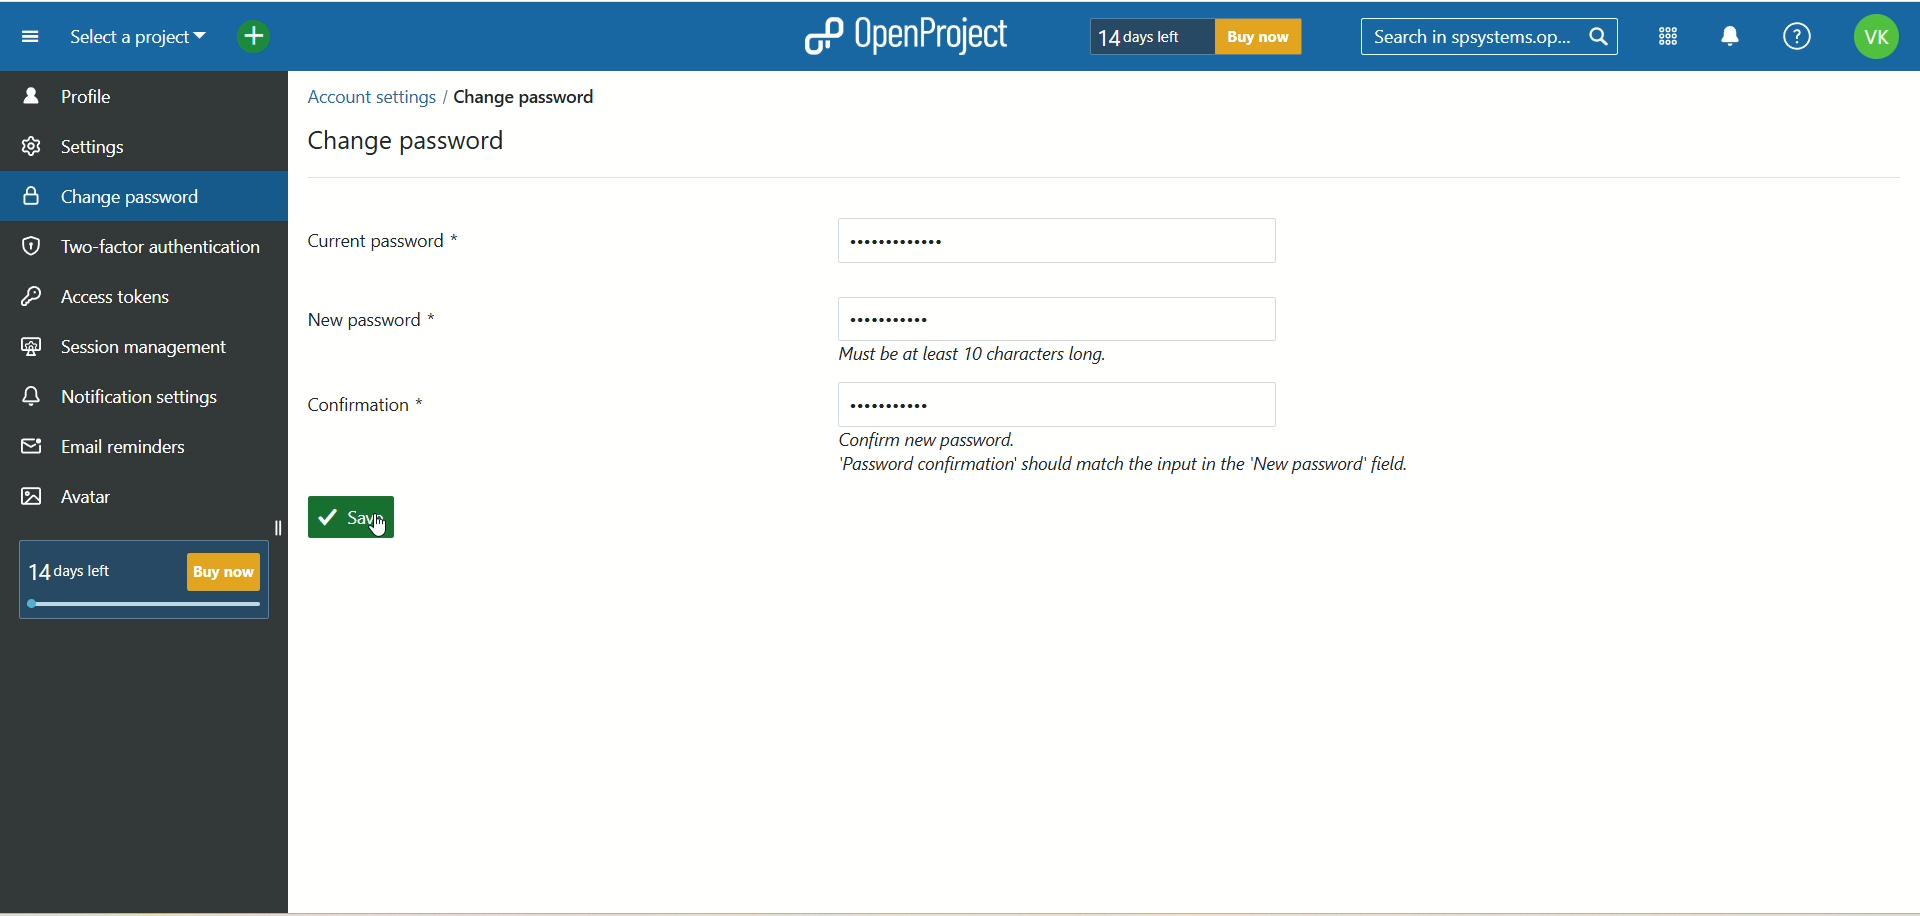  I want to click on settings, so click(75, 143).